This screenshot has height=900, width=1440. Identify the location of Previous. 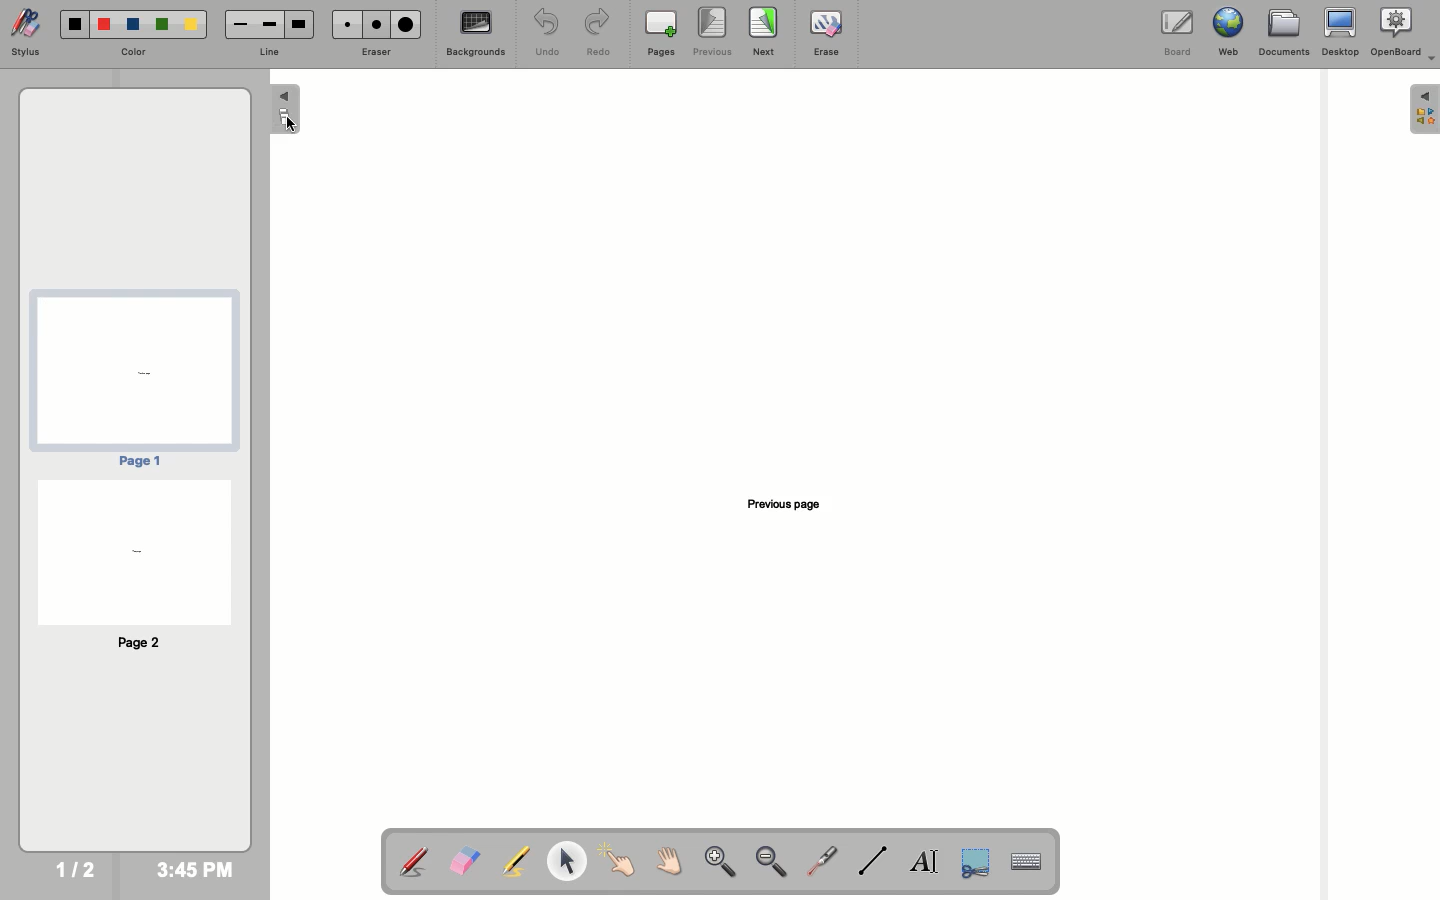
(713, 32).